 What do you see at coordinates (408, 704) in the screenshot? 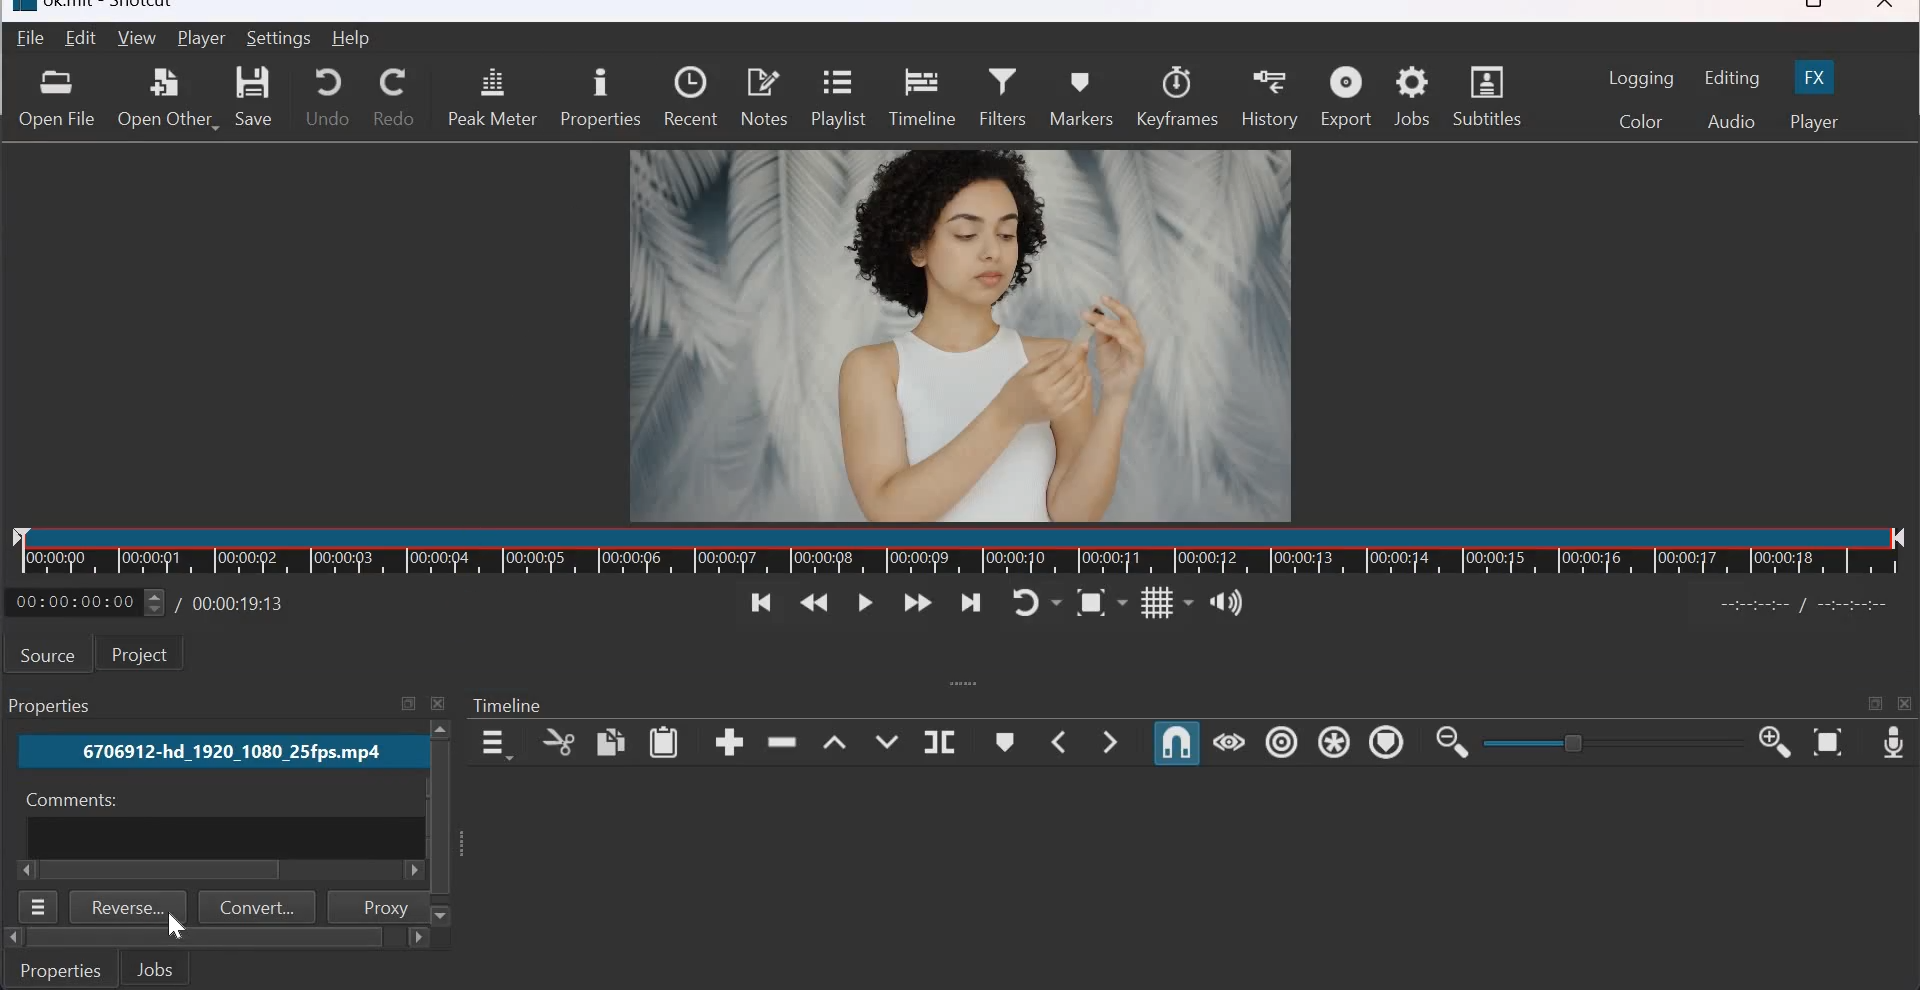
I see `Maximize` at bounding box center [408, 704].